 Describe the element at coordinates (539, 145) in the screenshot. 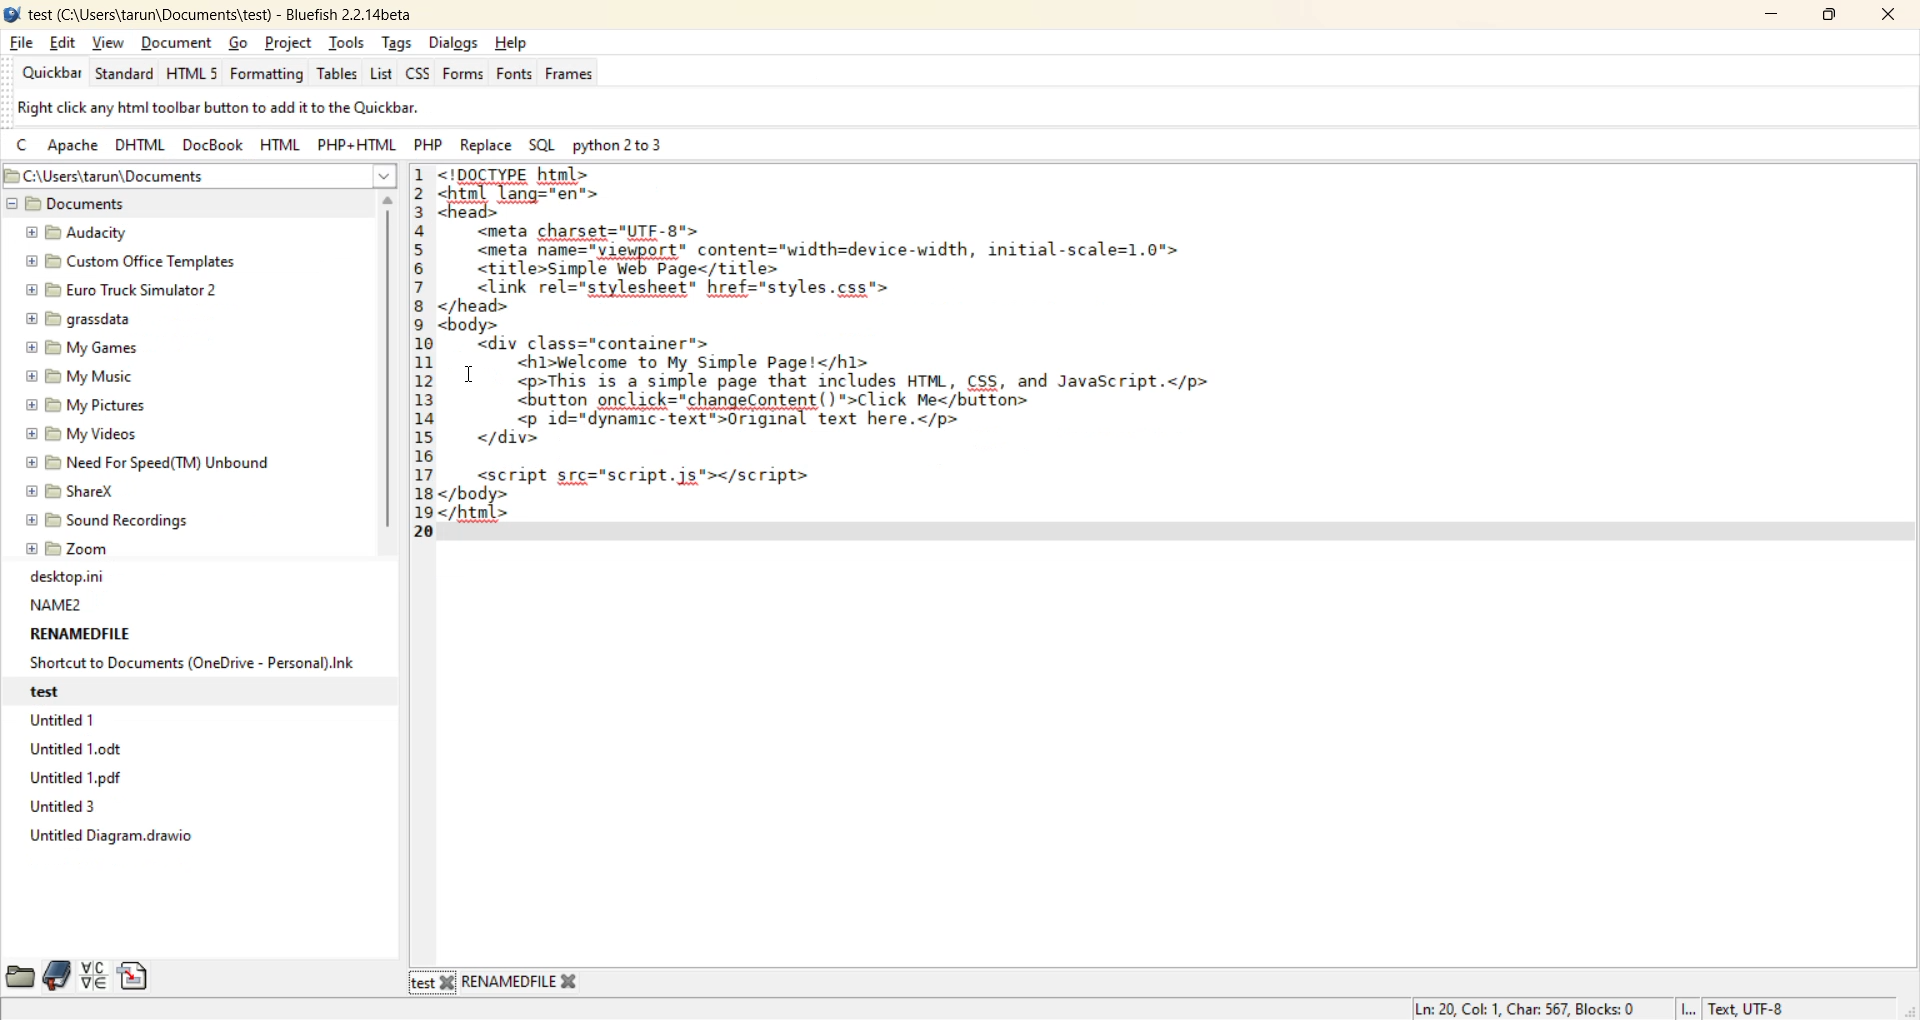

I see `sql` at that location.